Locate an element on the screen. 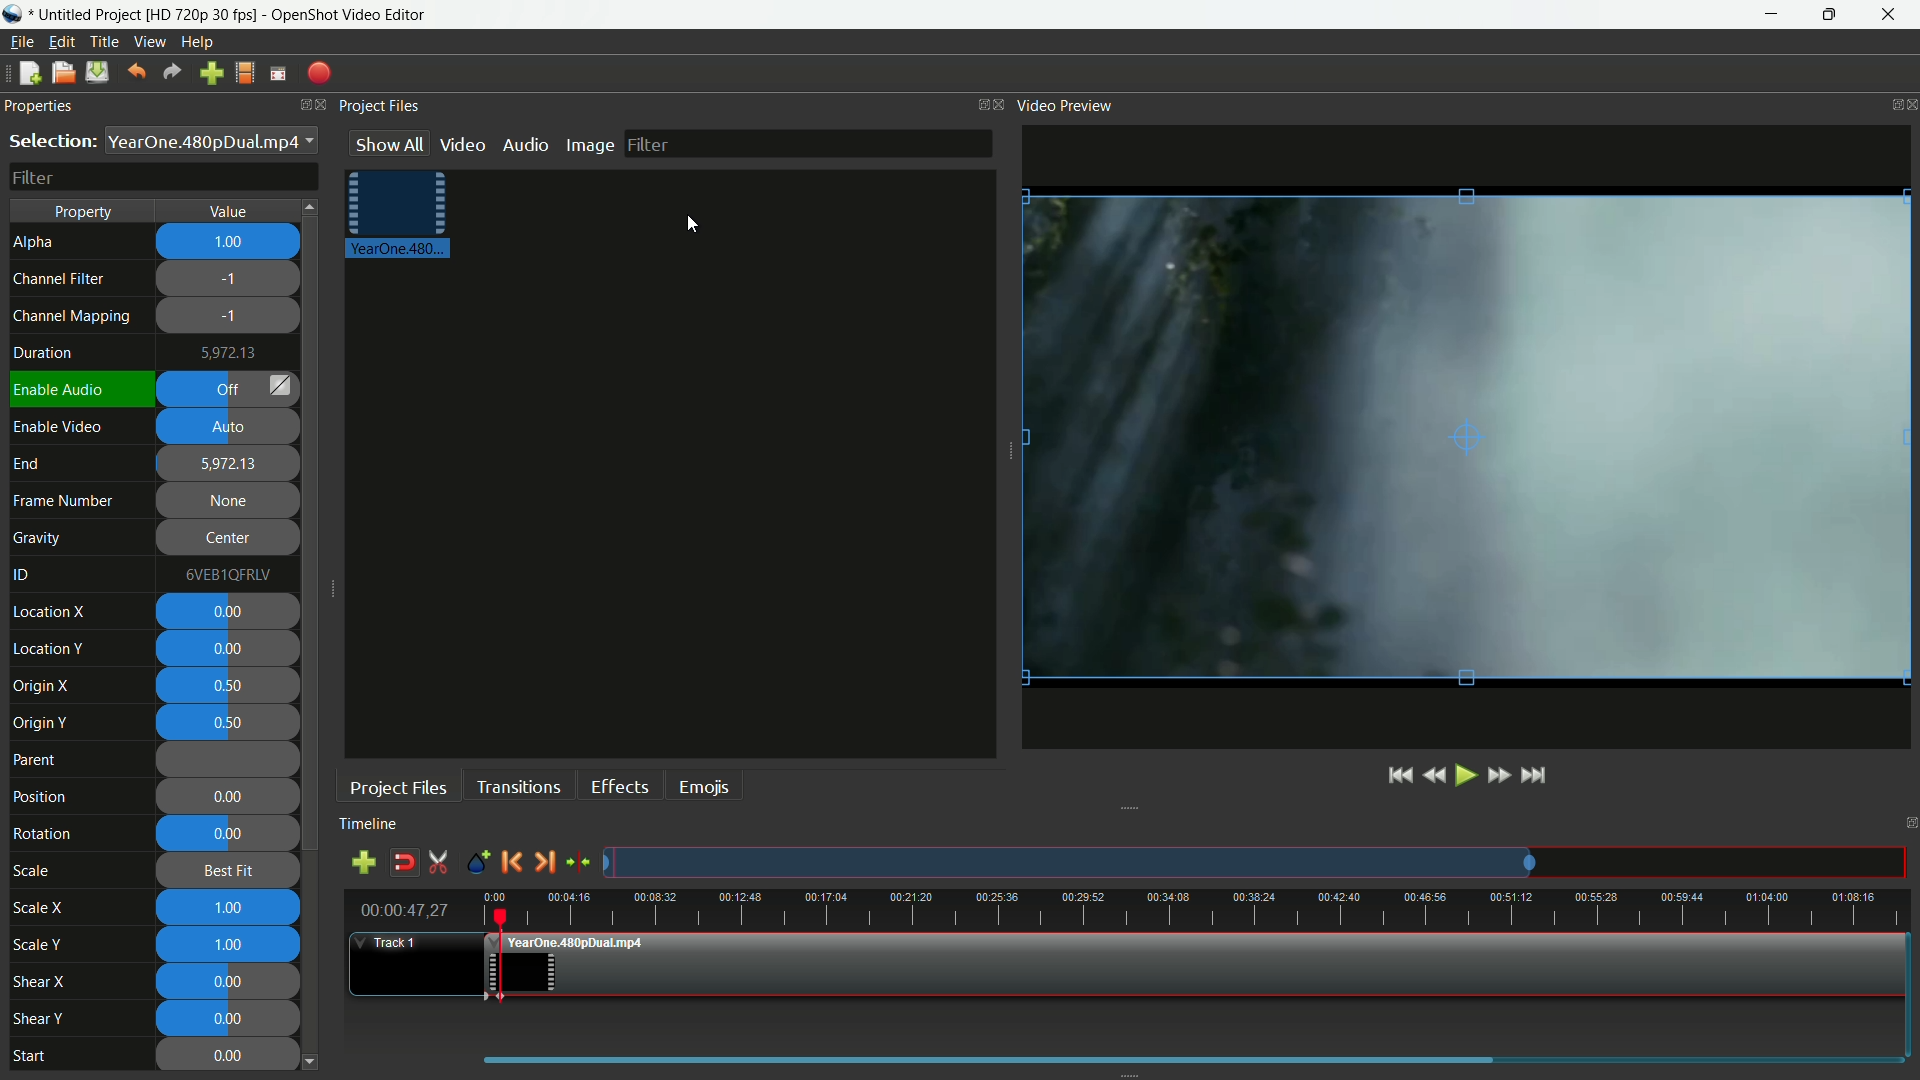 The height and width of the screenshot is (1080, 1920). 0.00 is located at coordinates (233, 1015).